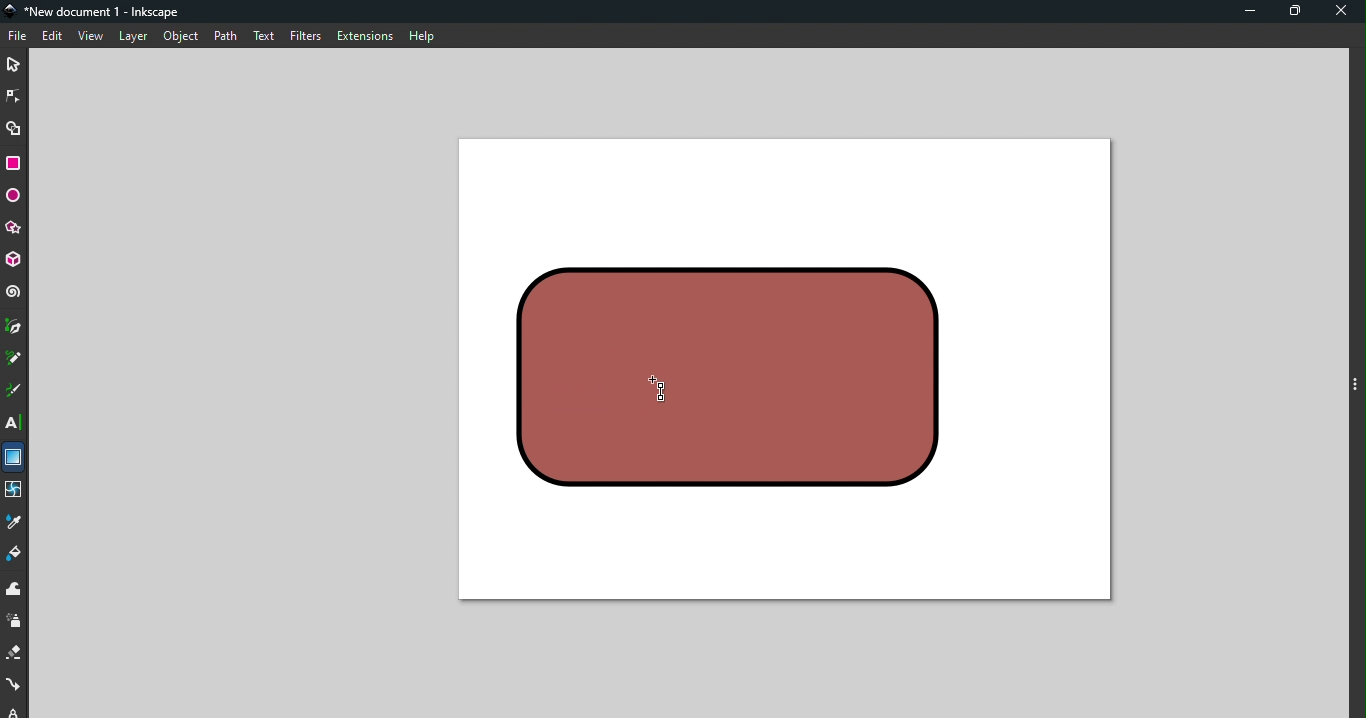  What do you see at coordinates (18, 36) in the screenshot?
I see `File` at bounding box center [18, 36].